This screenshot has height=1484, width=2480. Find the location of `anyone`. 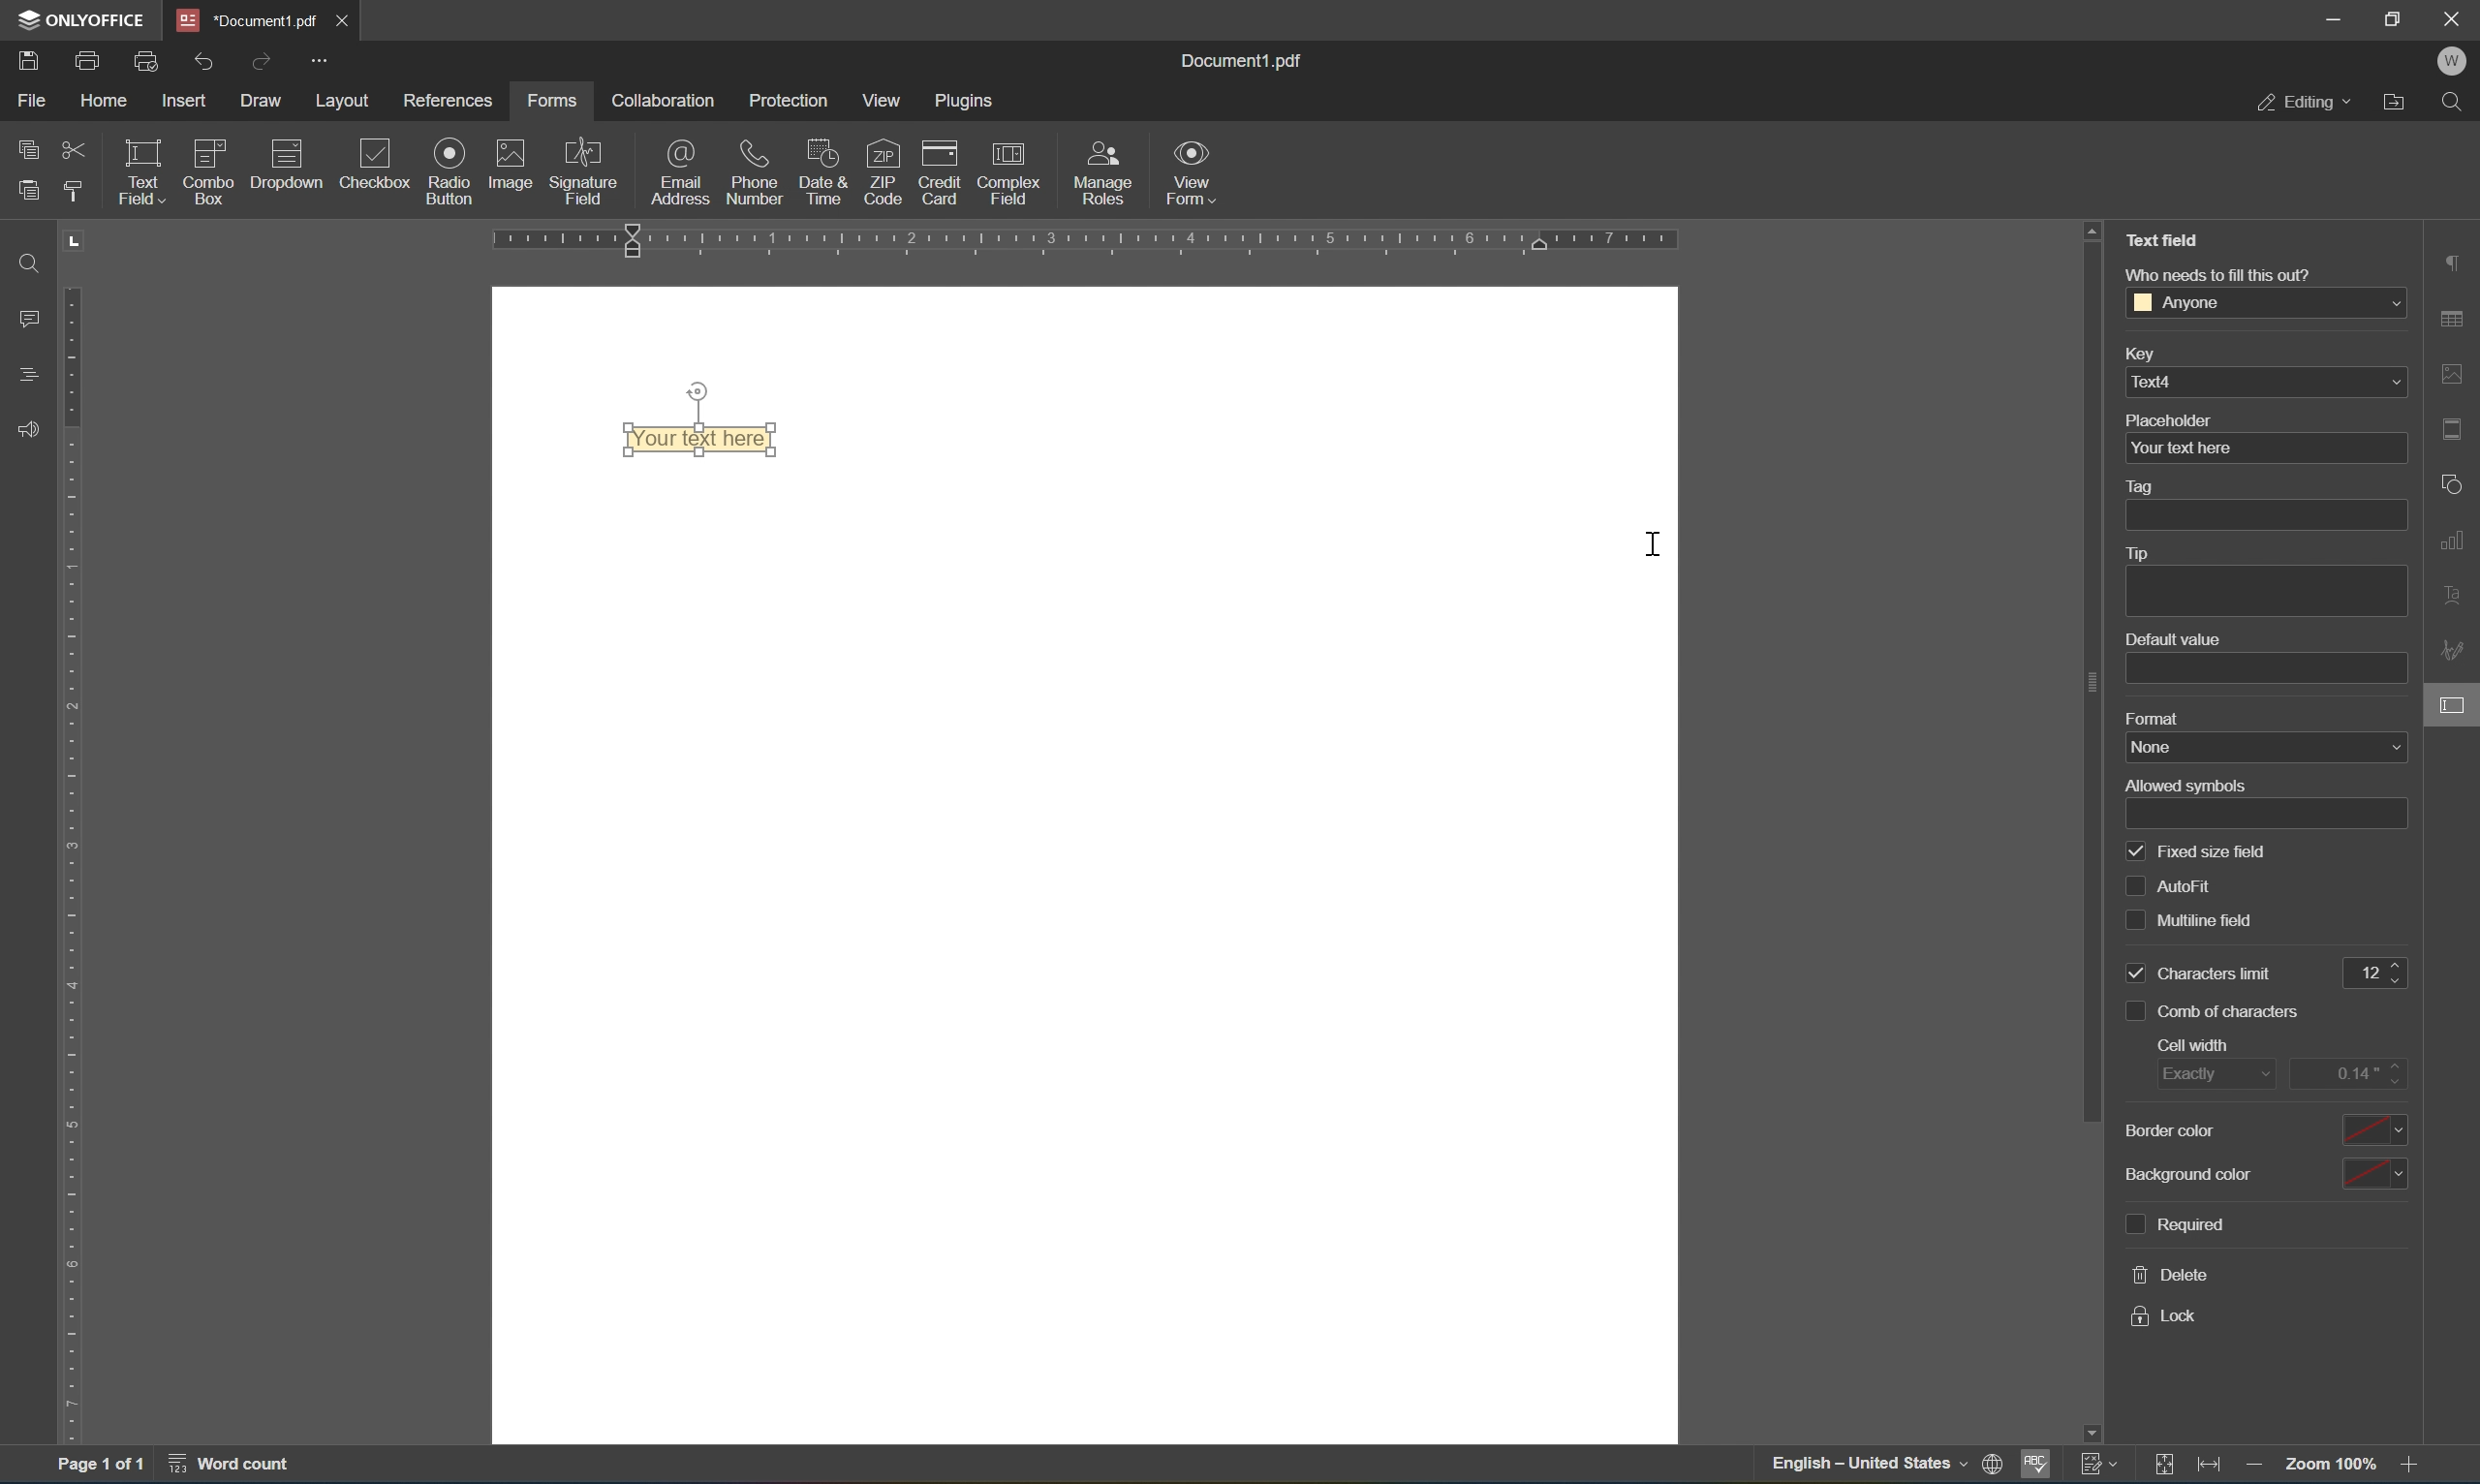

anyone is located at coordinates (2270, 300).